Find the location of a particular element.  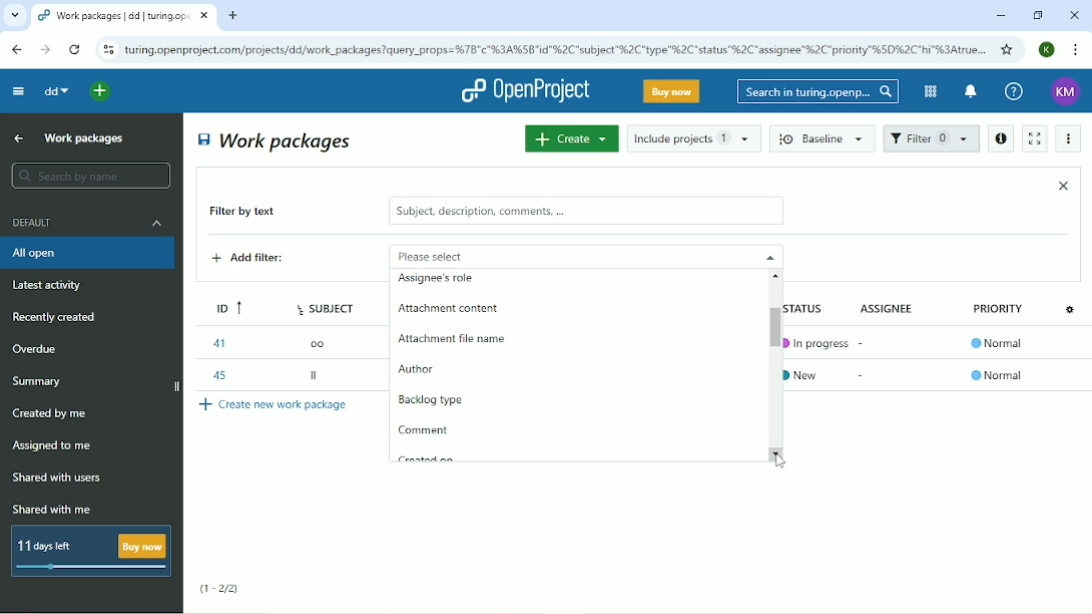

View site information is located at coordinates (108, 50).